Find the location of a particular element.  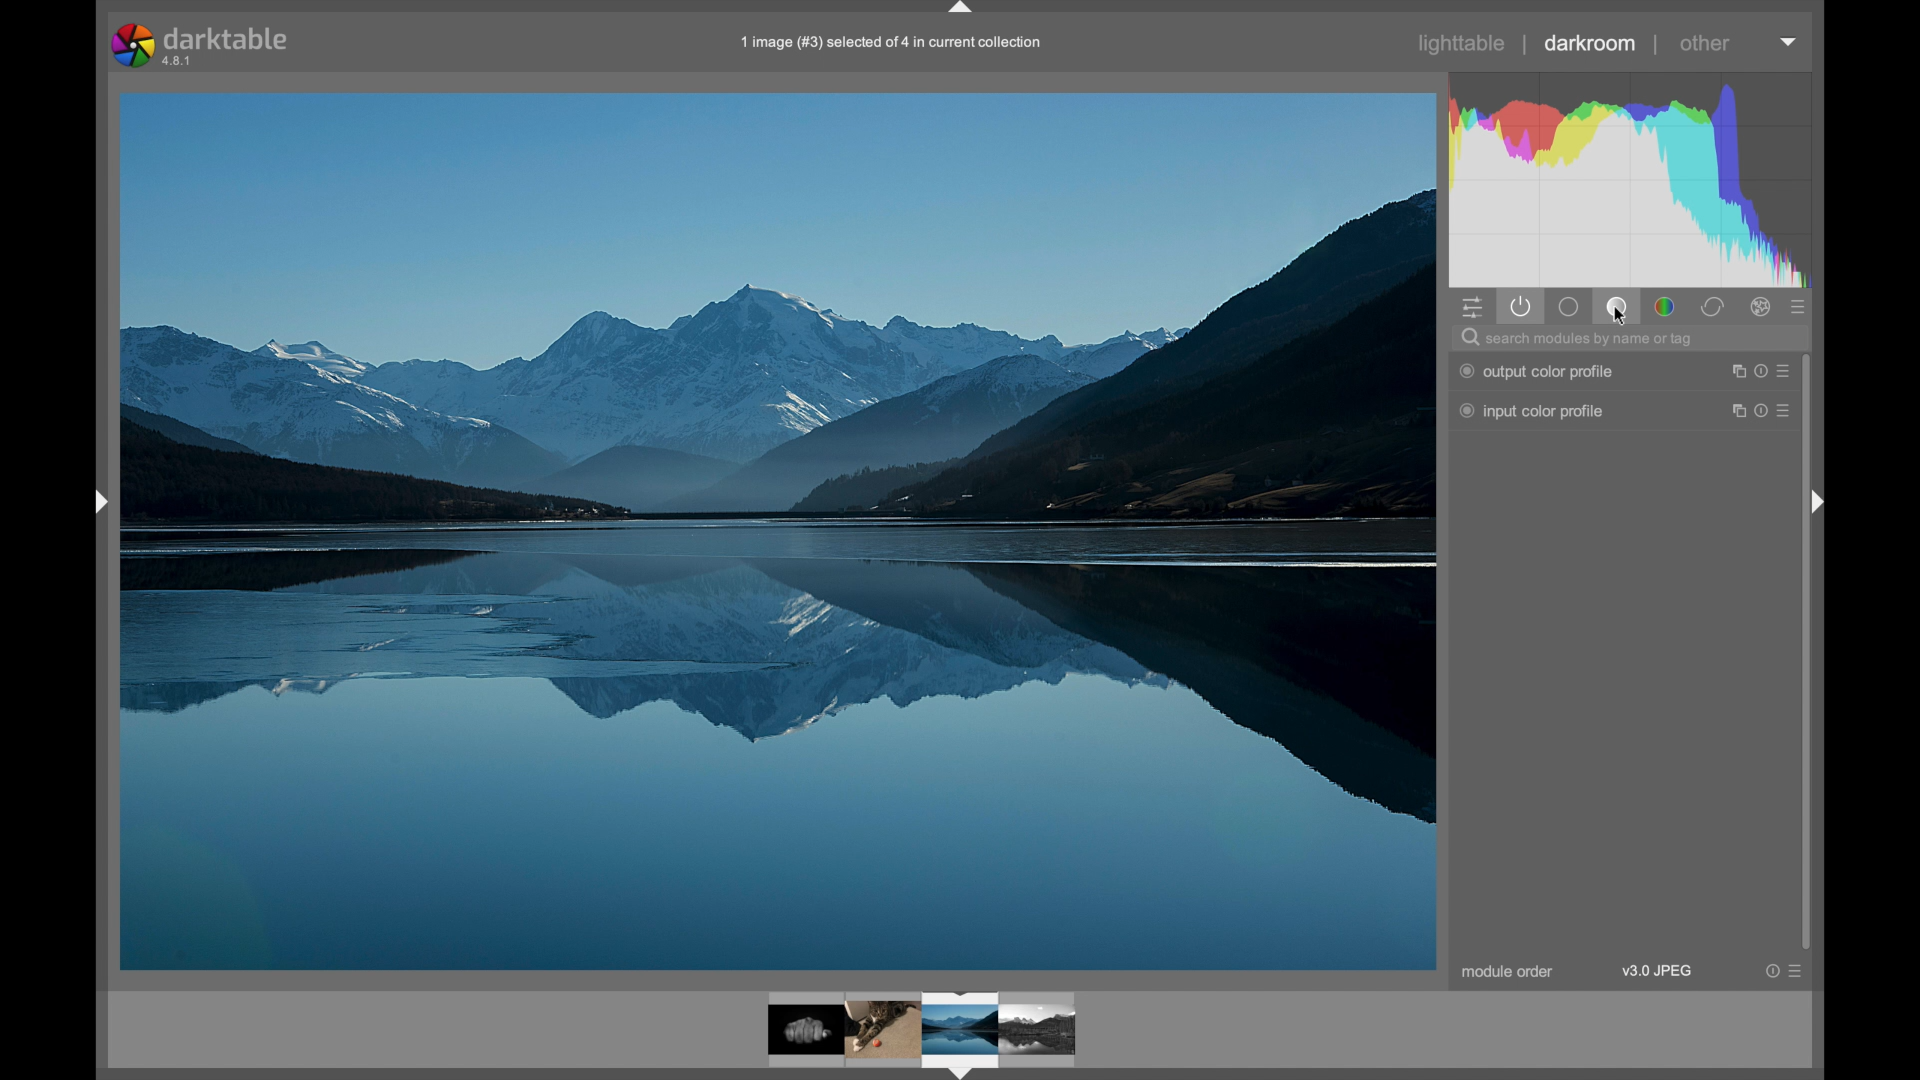

more options is located at coordinates (1786, 971).